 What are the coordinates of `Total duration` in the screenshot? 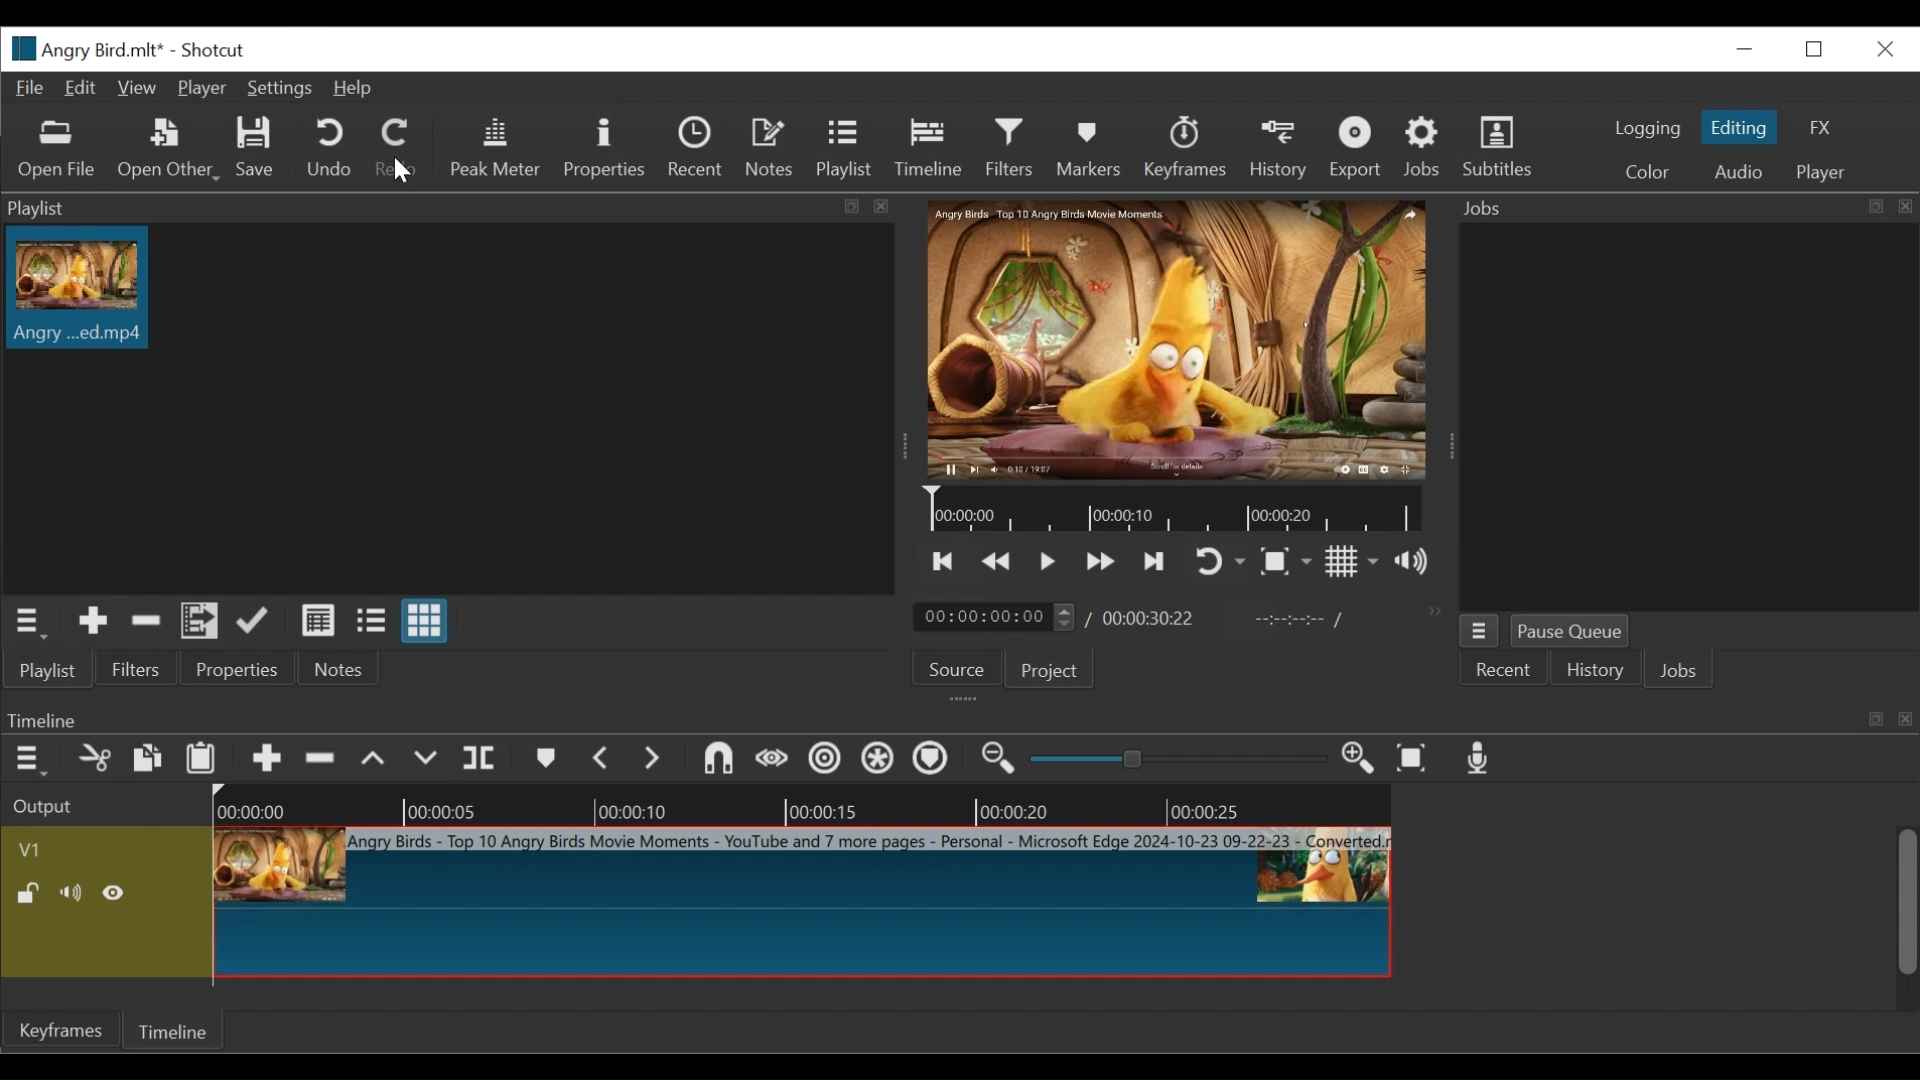 It's located at (1150, 619).